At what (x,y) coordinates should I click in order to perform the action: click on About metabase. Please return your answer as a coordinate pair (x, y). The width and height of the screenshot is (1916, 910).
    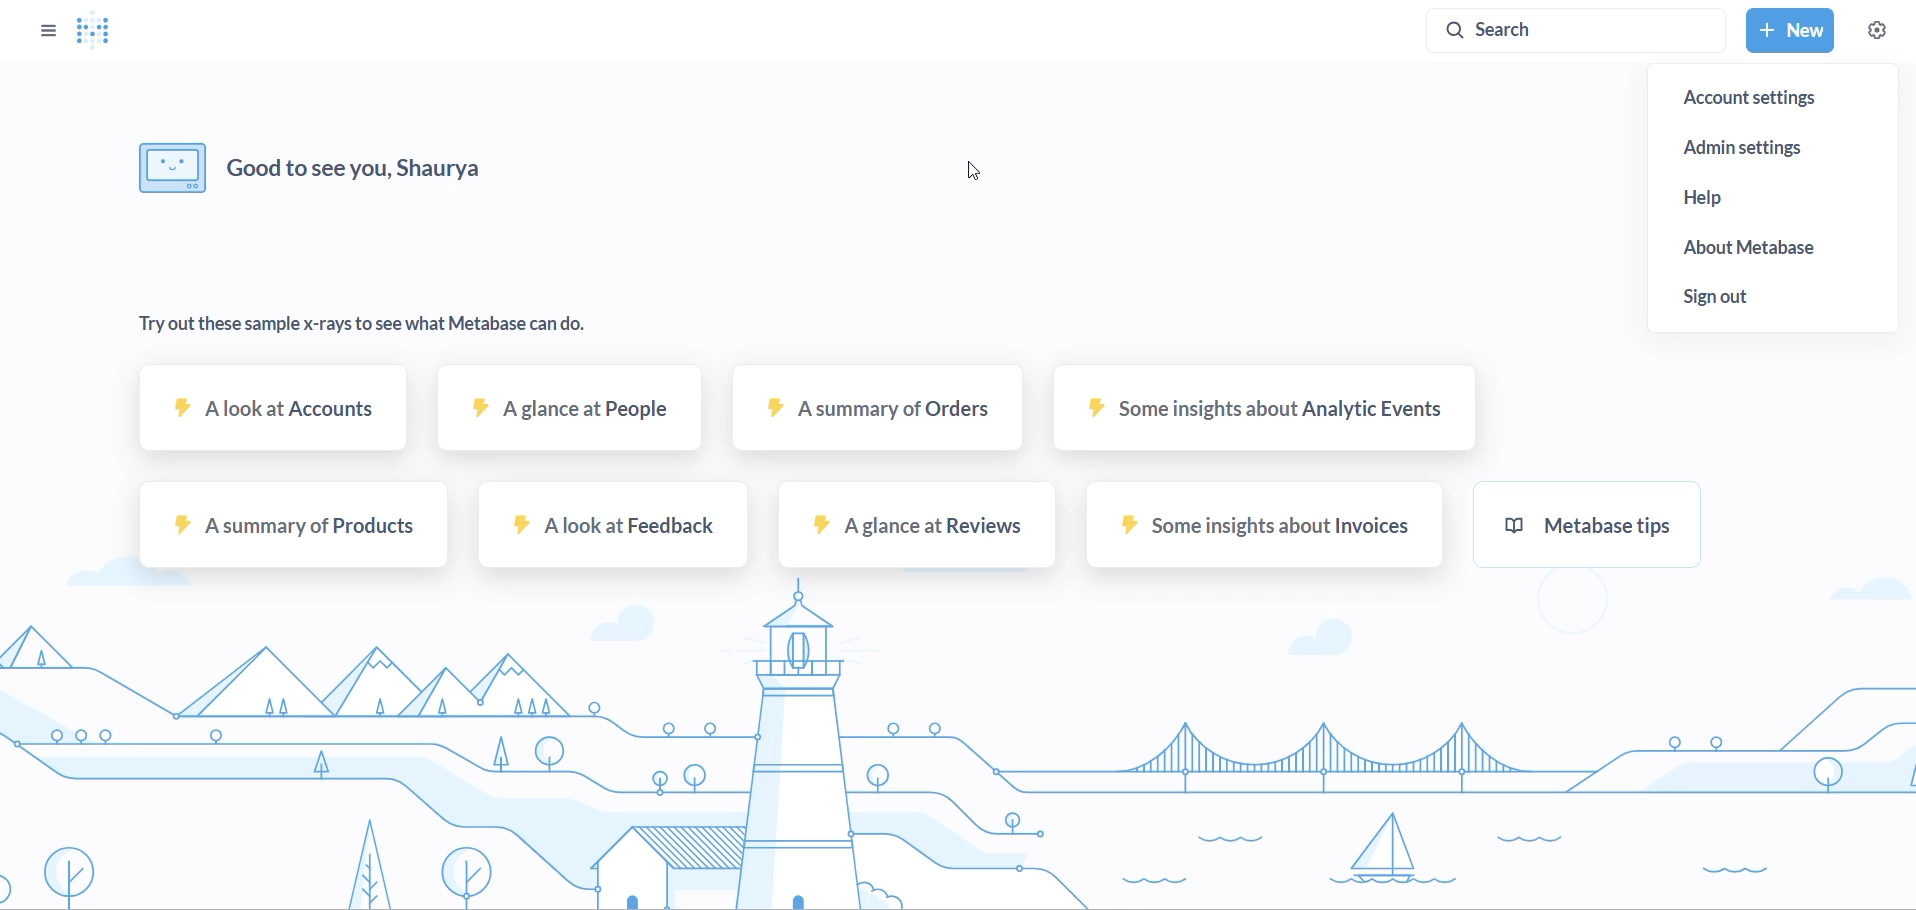
    Looking at the image, I should click on (1781, 247).